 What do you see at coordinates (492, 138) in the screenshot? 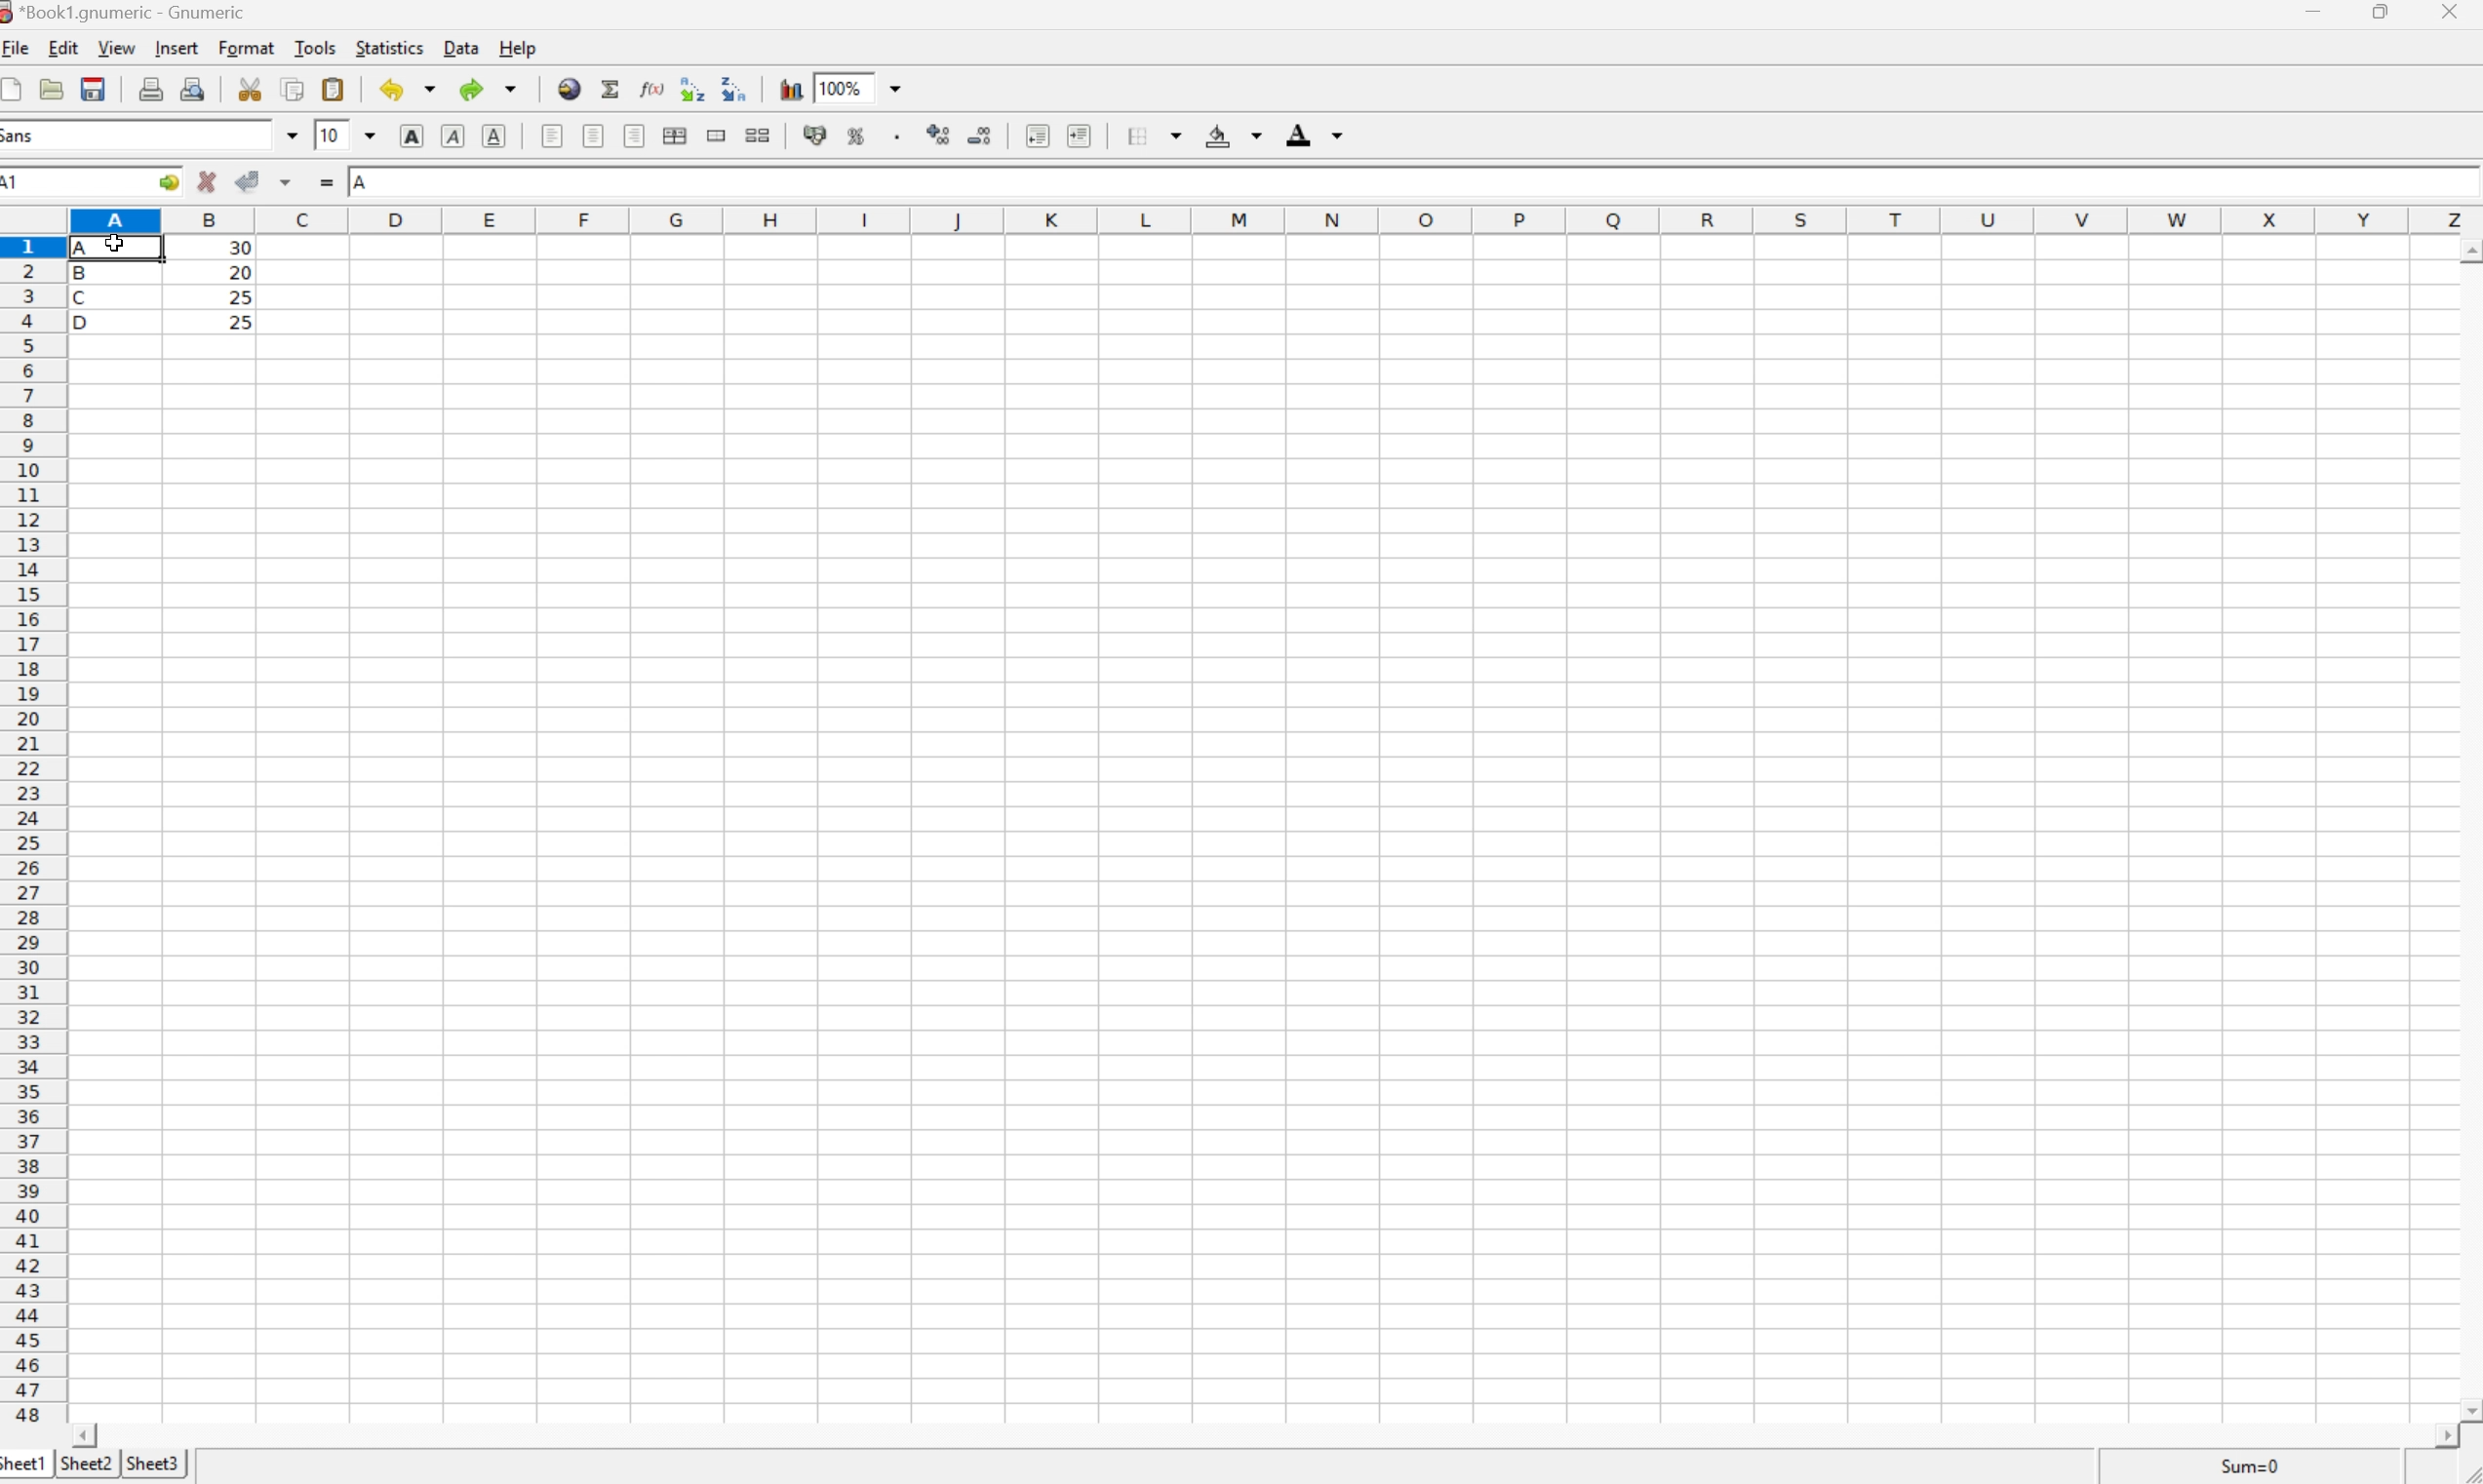
I see `Underline` at bounding box center [492, 138].